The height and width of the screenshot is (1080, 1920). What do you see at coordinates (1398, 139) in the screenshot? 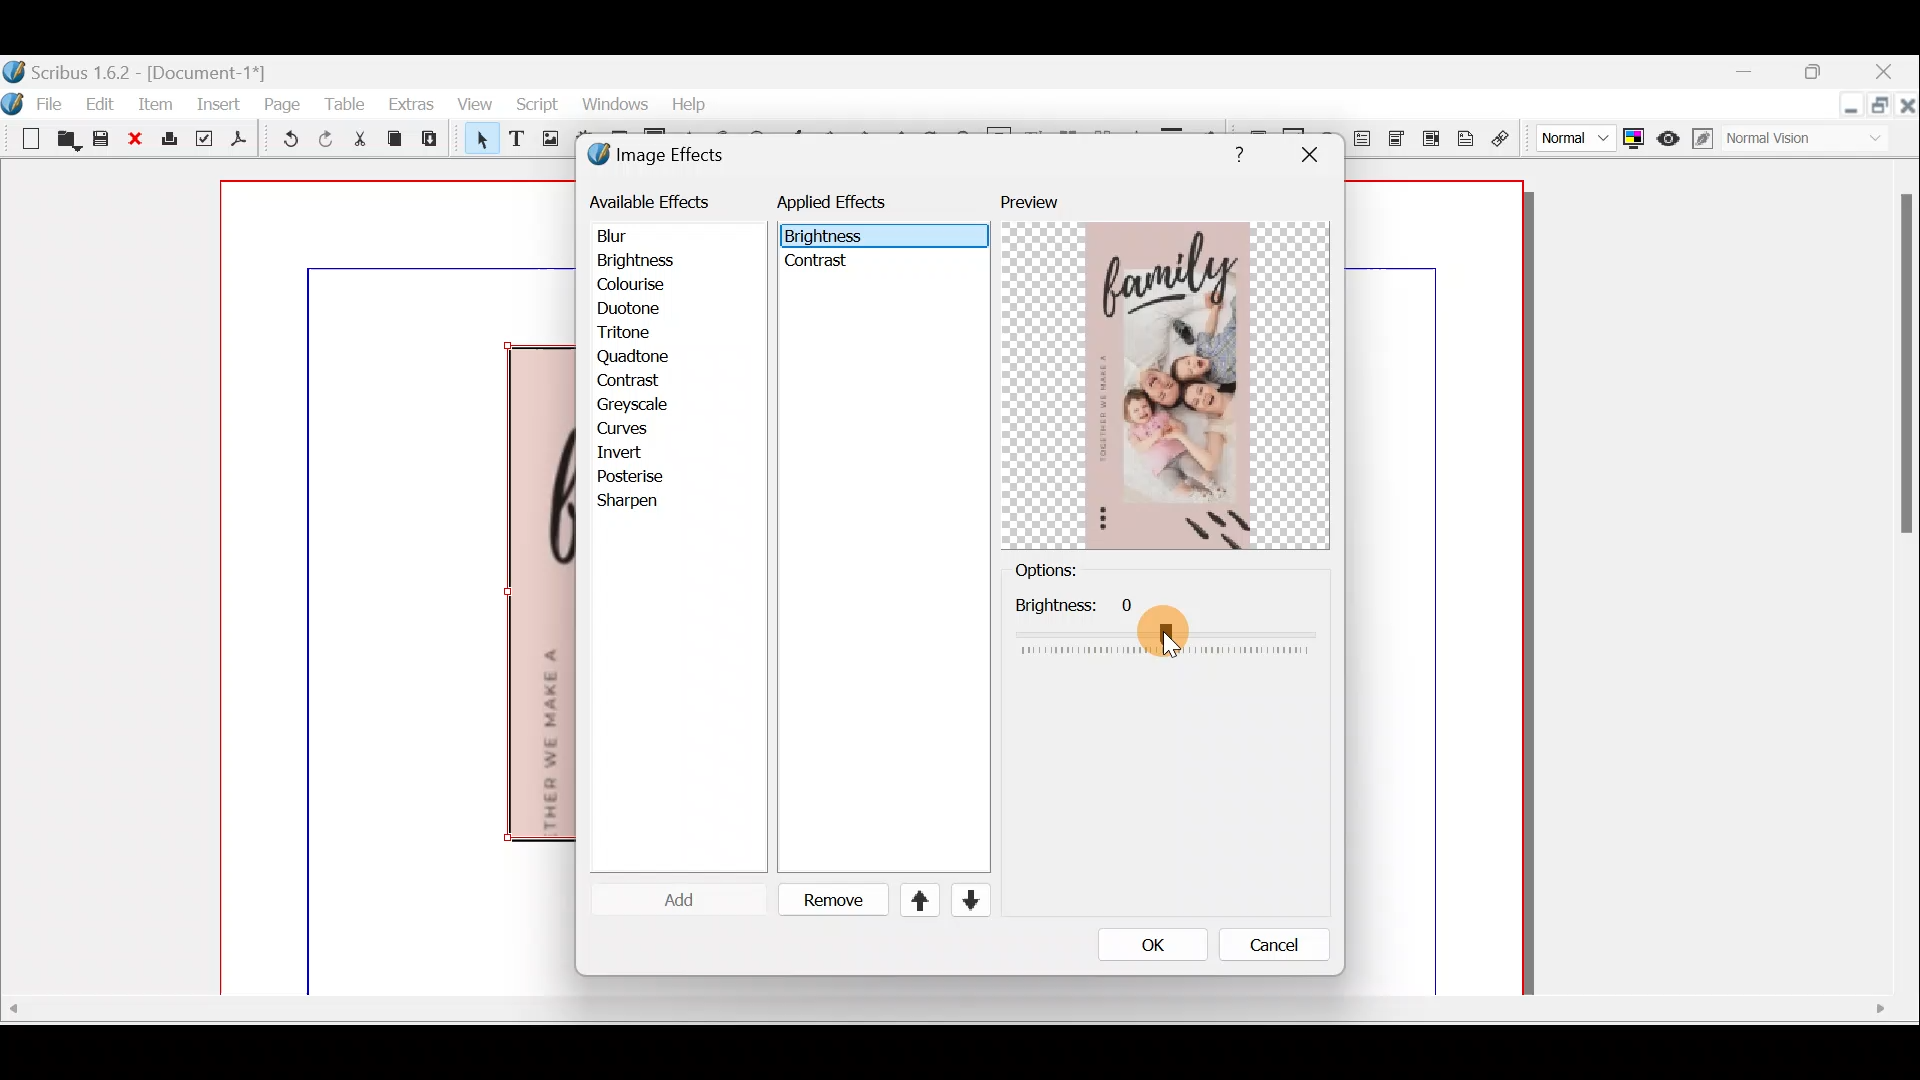
I see `PDF combo box` at bounding box center [1398, 139].